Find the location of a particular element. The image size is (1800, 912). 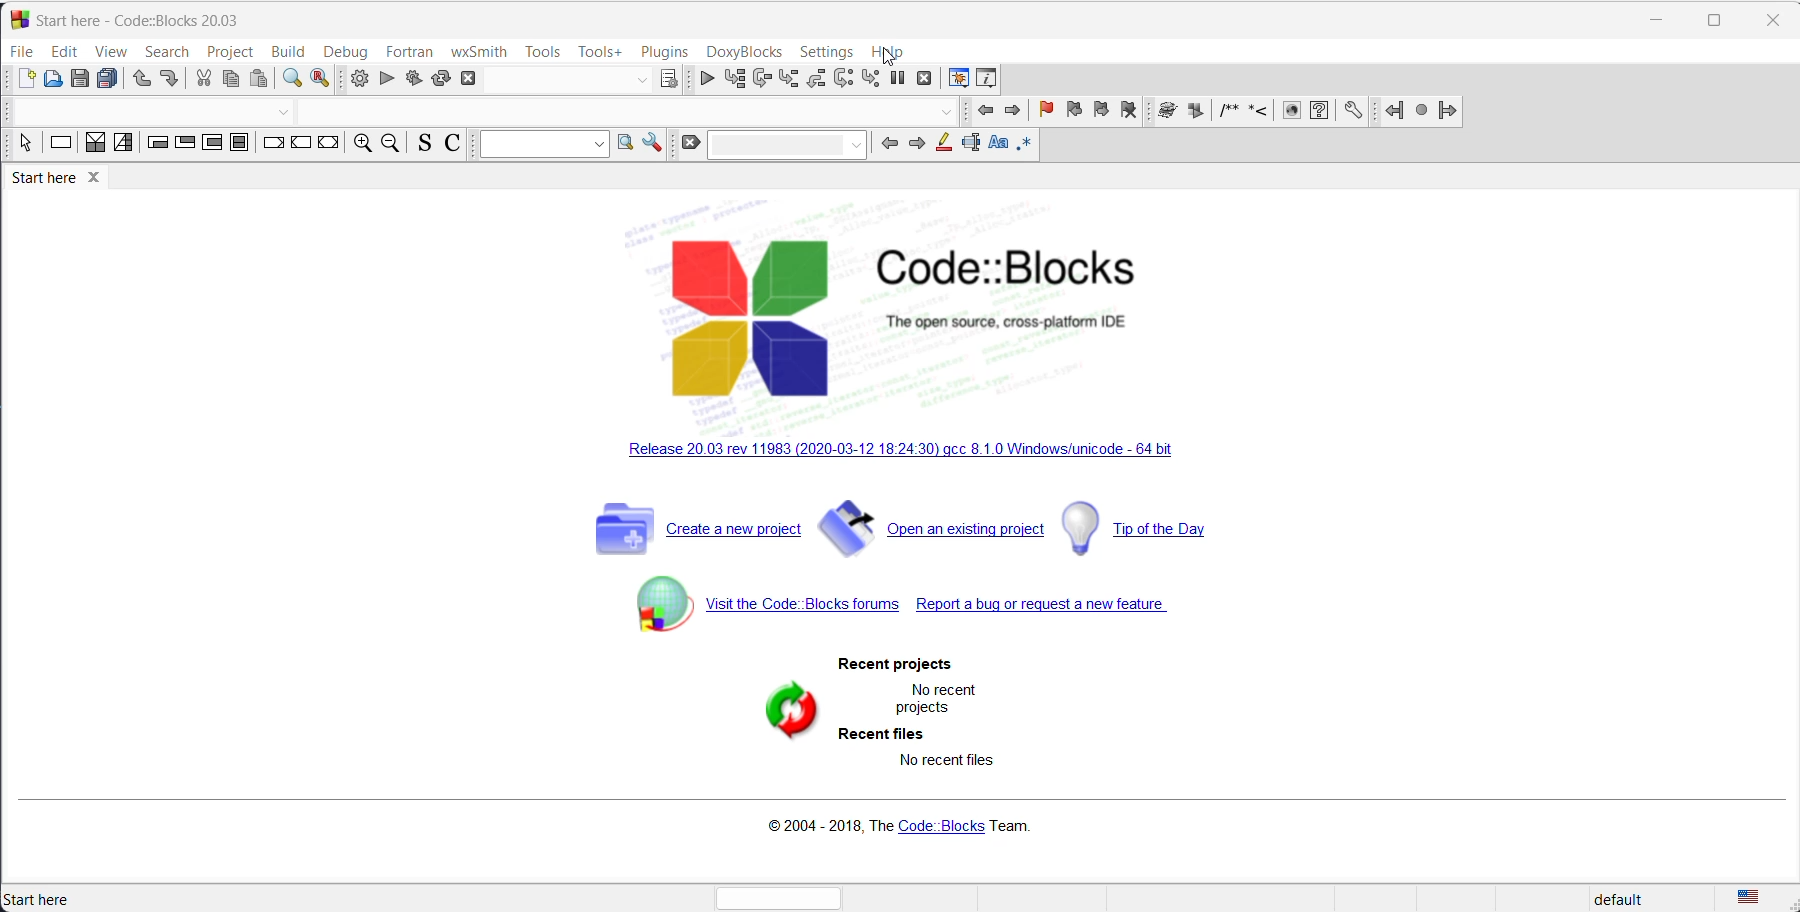

build and run is located at coordinates (413, 81).